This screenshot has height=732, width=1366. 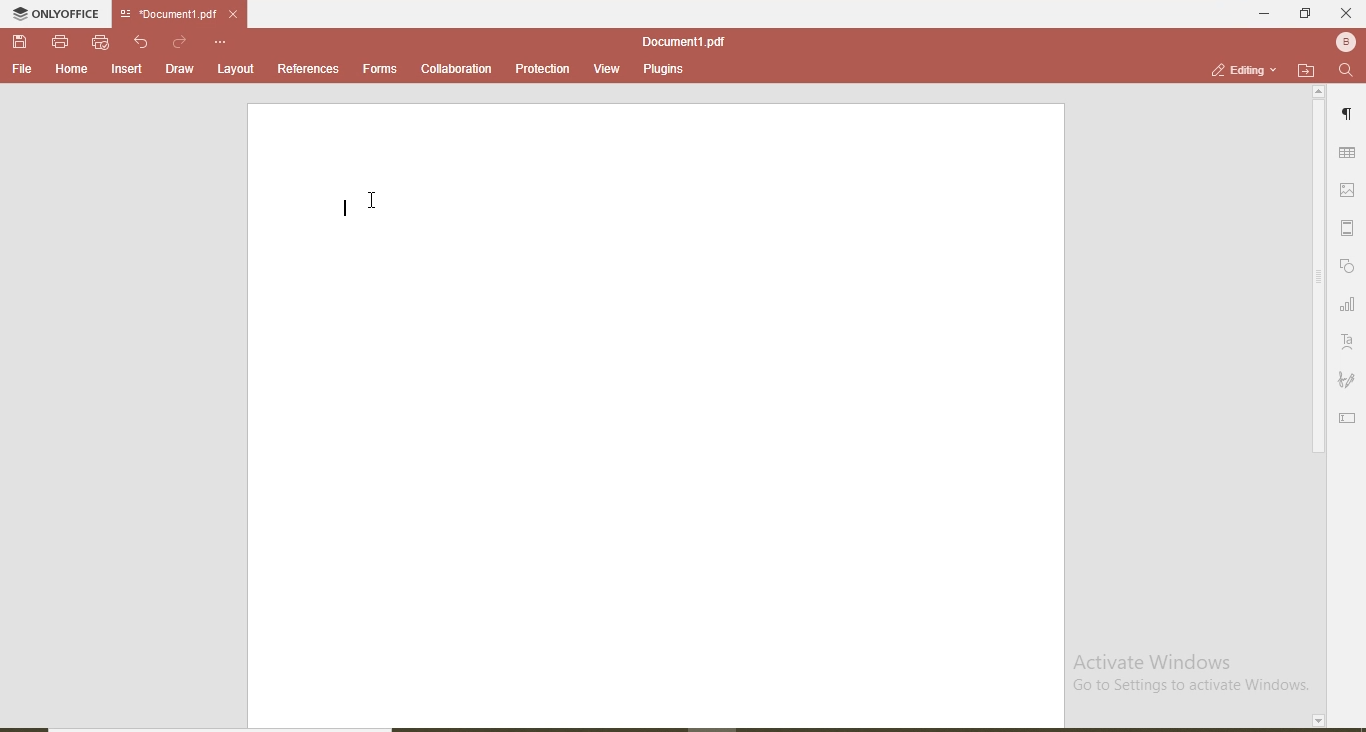 I want to click on text cursor, so click(x=341, y=203).